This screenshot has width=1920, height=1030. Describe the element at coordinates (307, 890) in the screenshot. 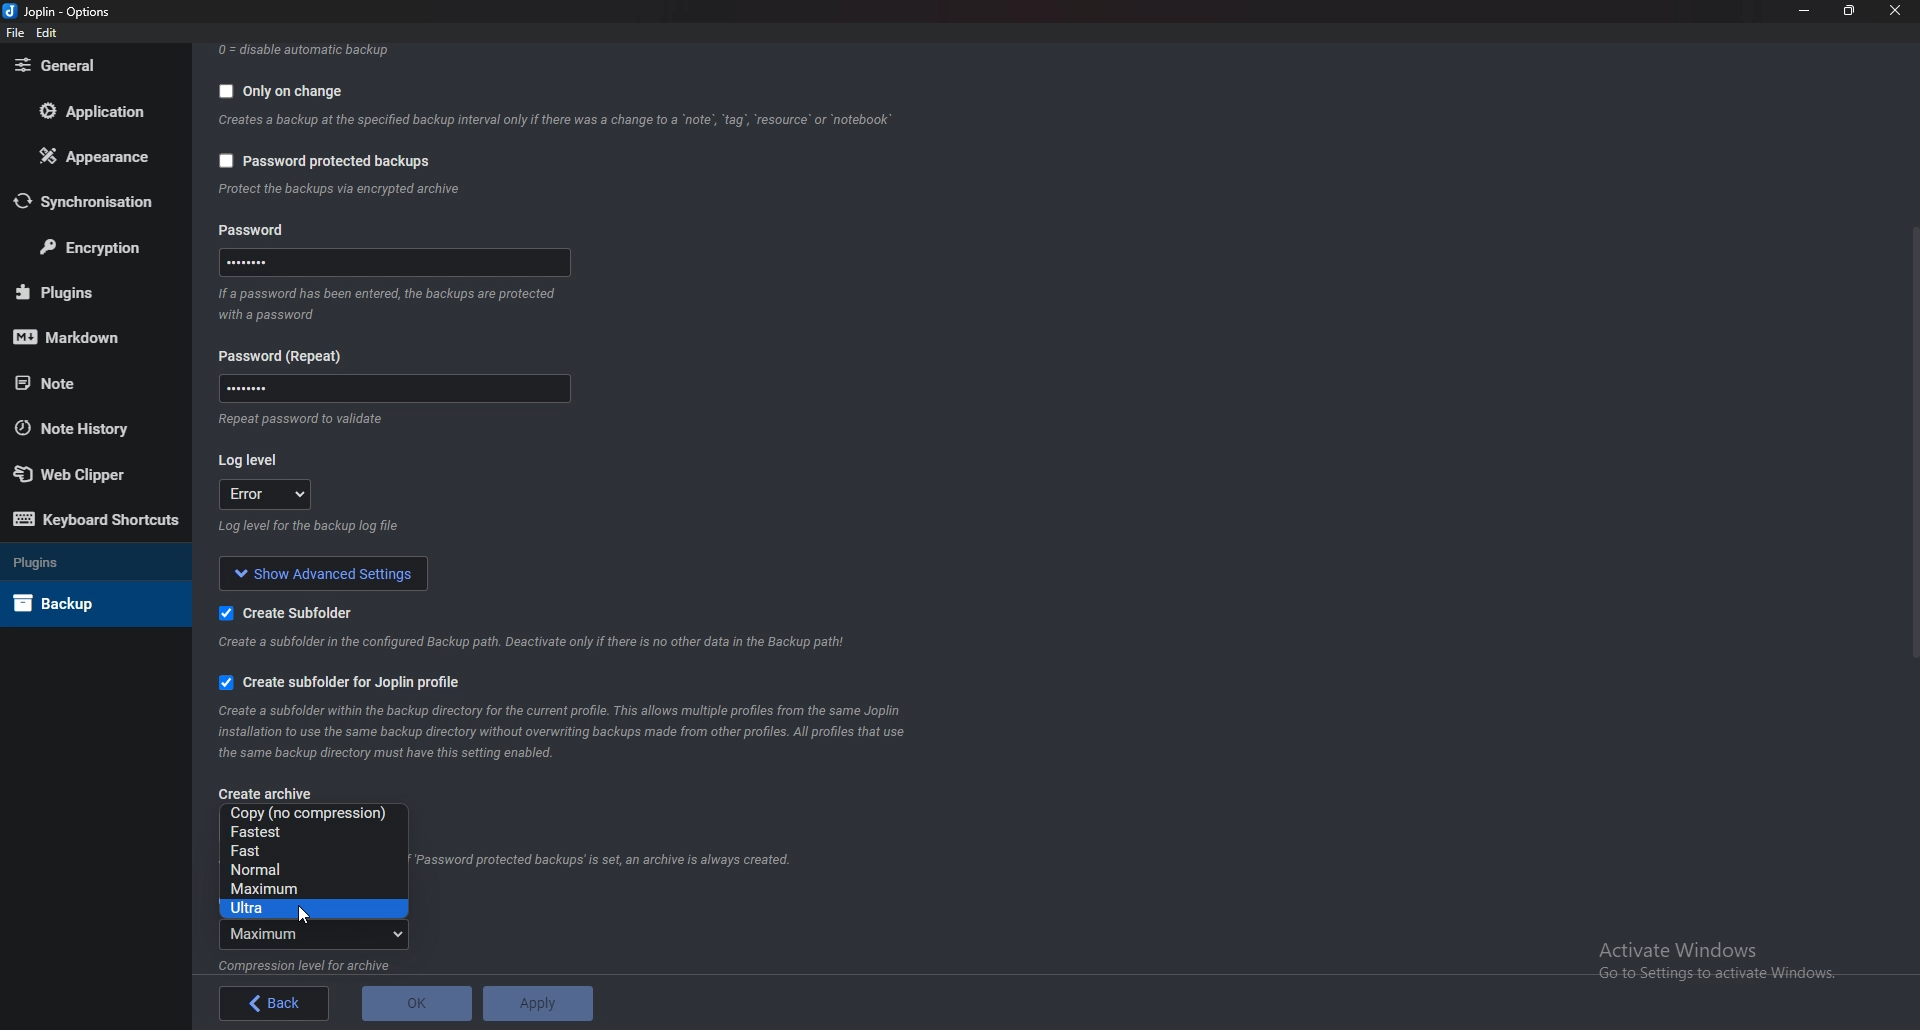

I see `Maximum` at that location.